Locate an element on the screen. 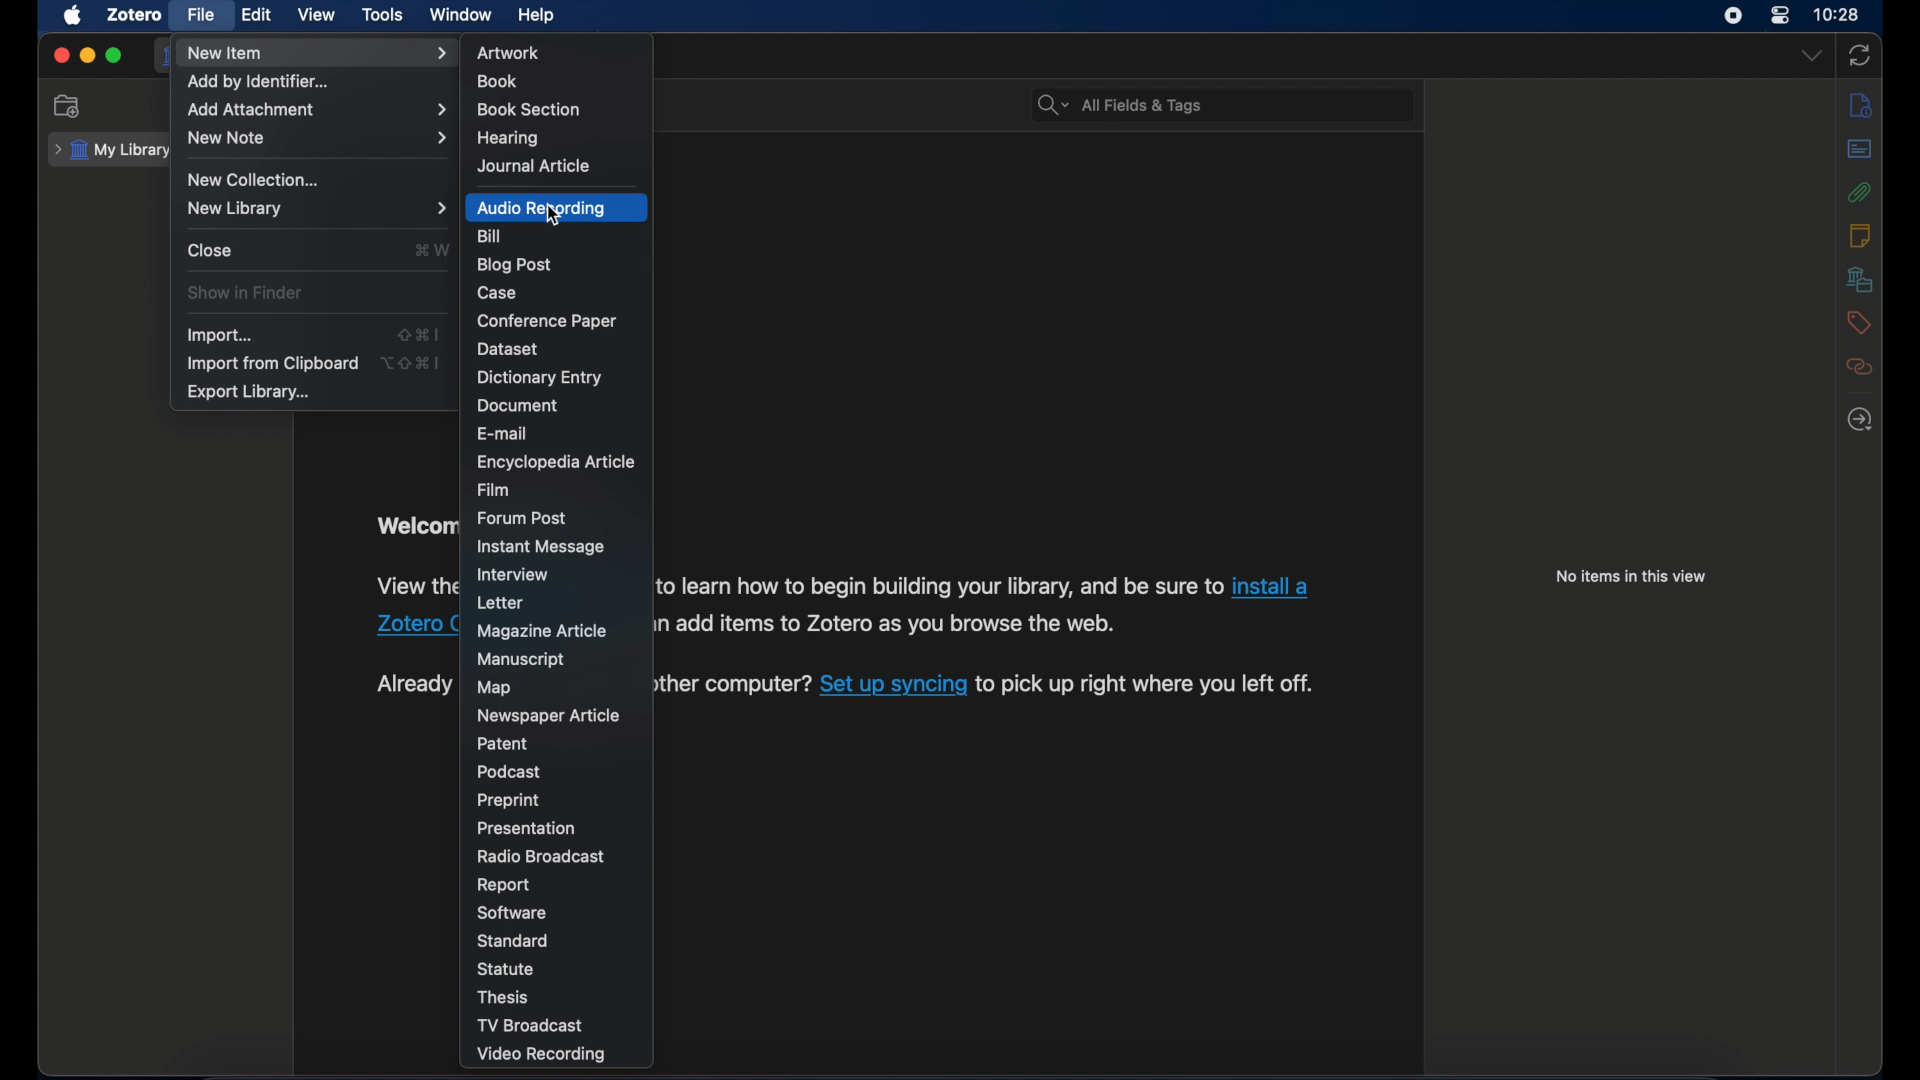  cursor is located at coordinates (554, 217).